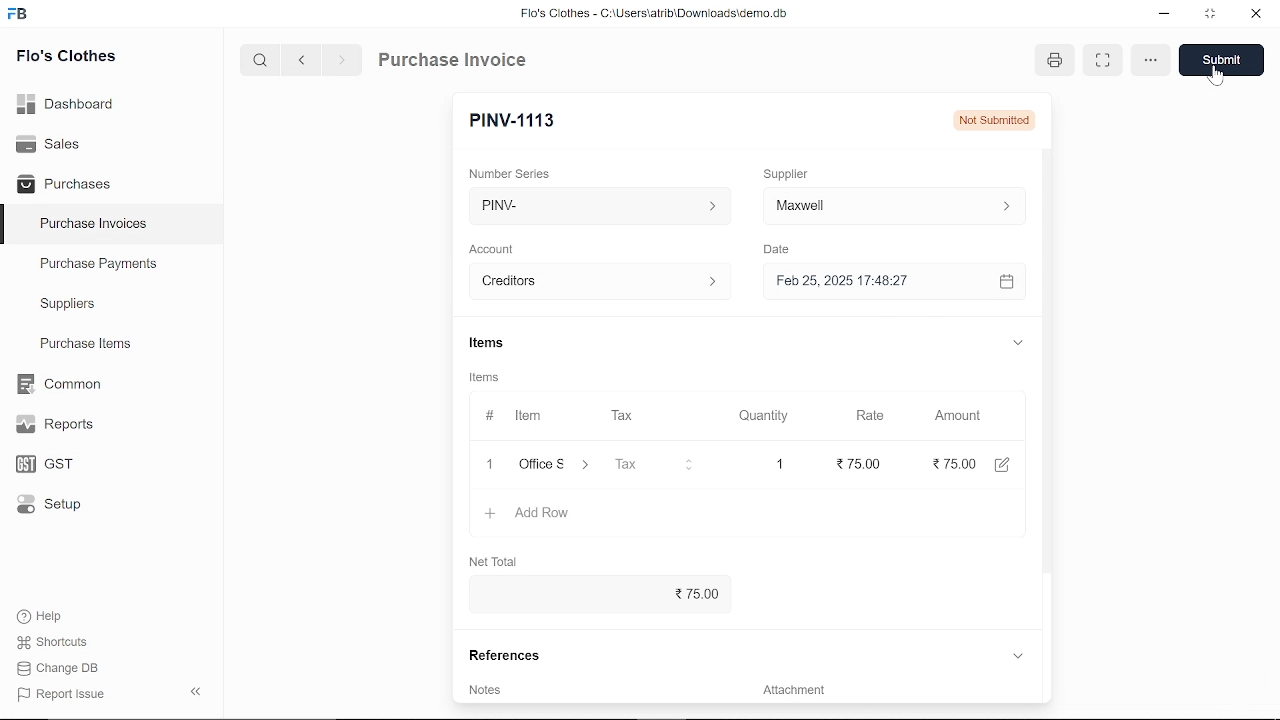 The image size is (1280, 720). What do you see at coordinates (594, 594) in the screenshot?
I see `75.00` at bounding box center [594, 594].